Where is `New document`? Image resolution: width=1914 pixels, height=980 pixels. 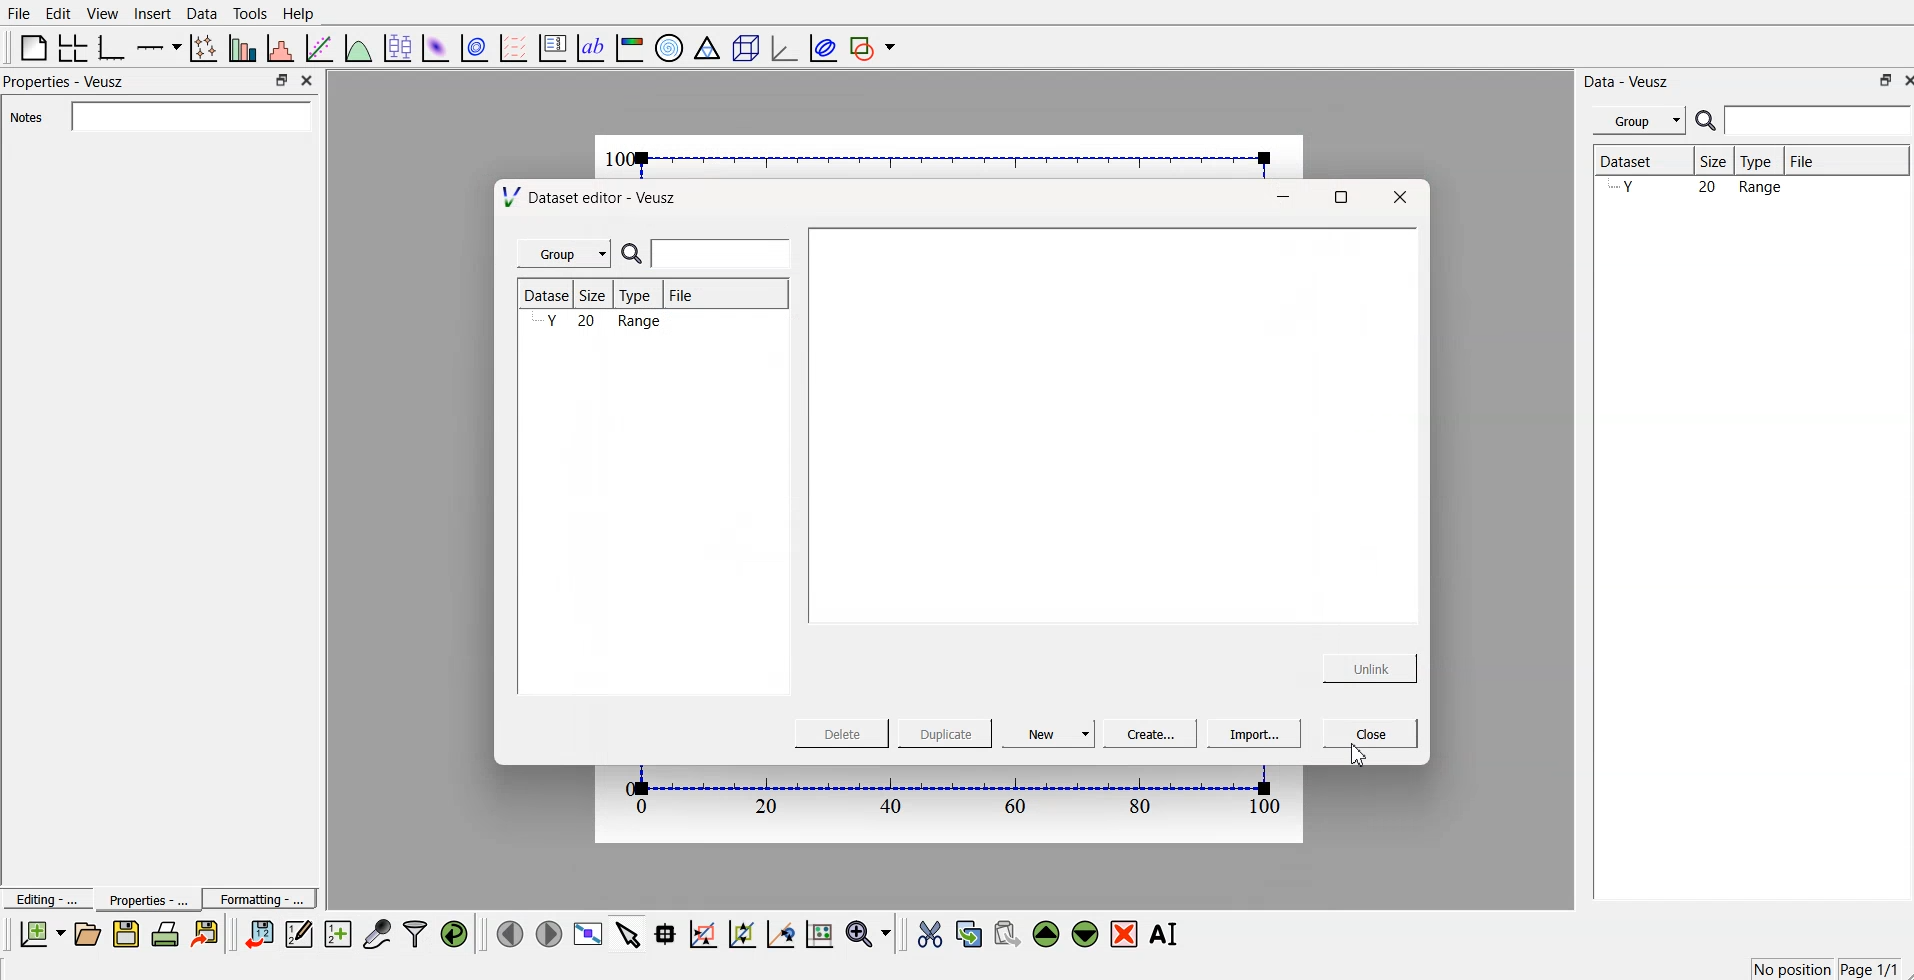 New document is located at coordinates (43, 934).